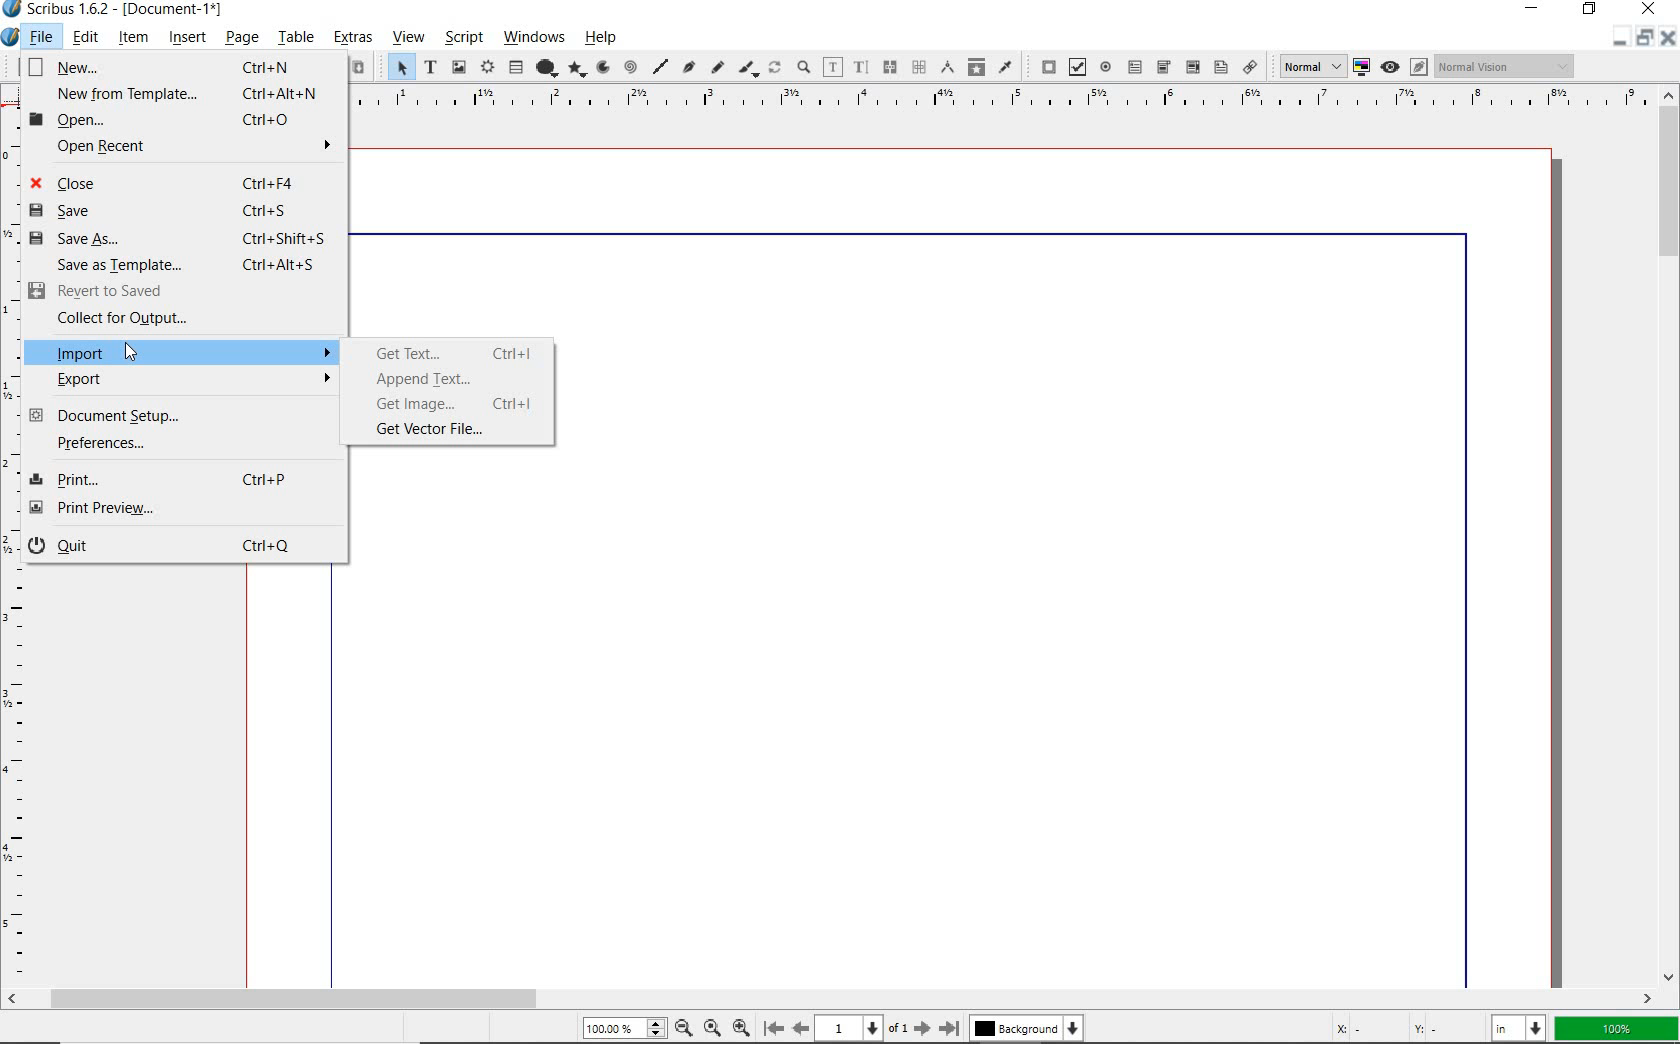 The height and width of the screenshot is (1044, 1680). What do you see at coordinates (1106, 66) in the screenshot?
I see `pdf radio button` at bounding box center [1106, 66].